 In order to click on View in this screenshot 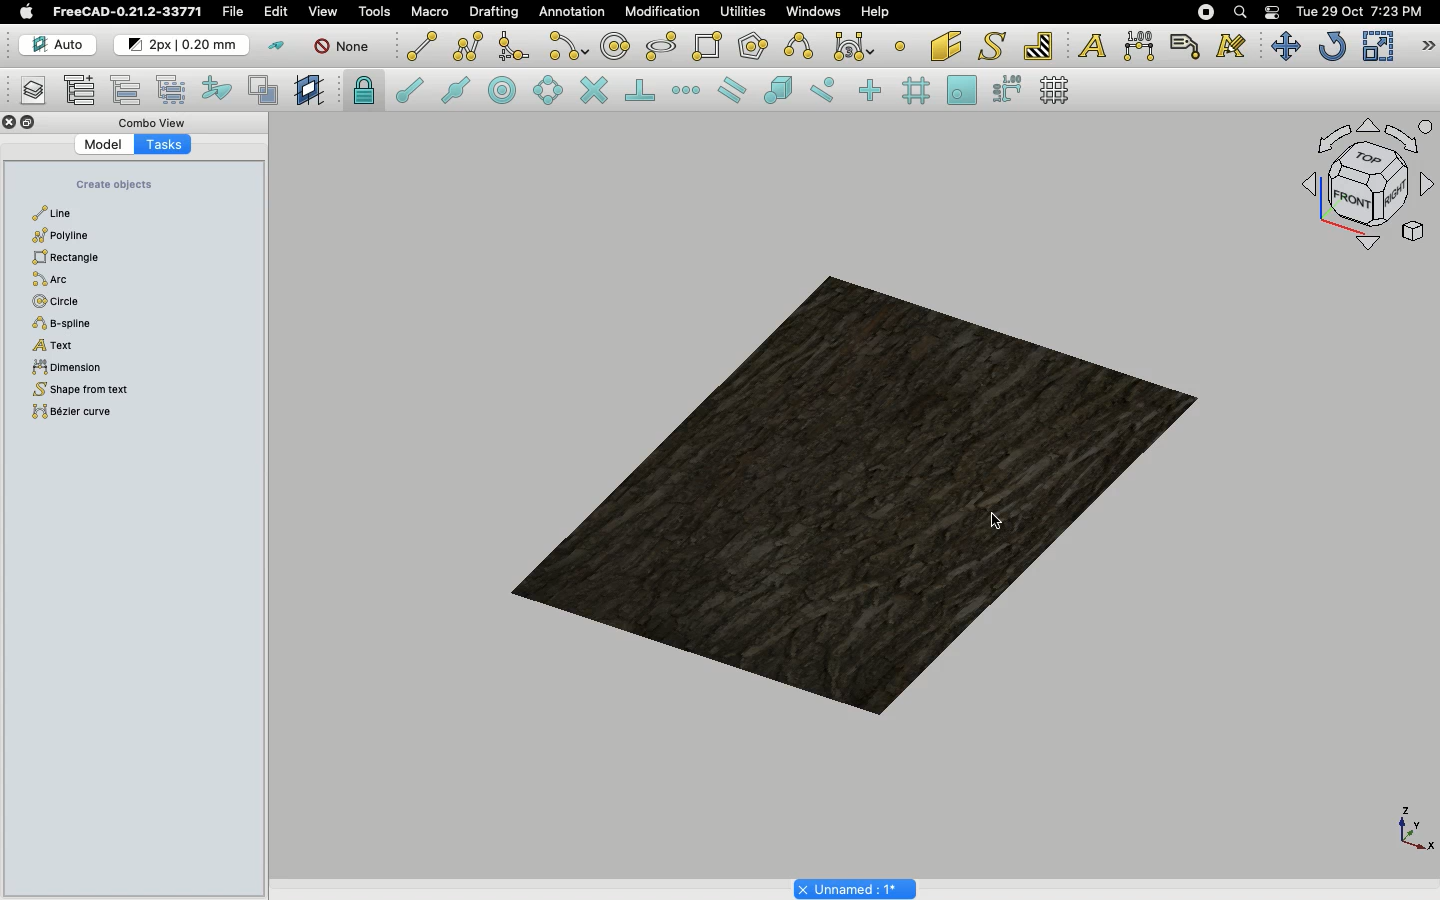, I will do `click(319, 12)`.